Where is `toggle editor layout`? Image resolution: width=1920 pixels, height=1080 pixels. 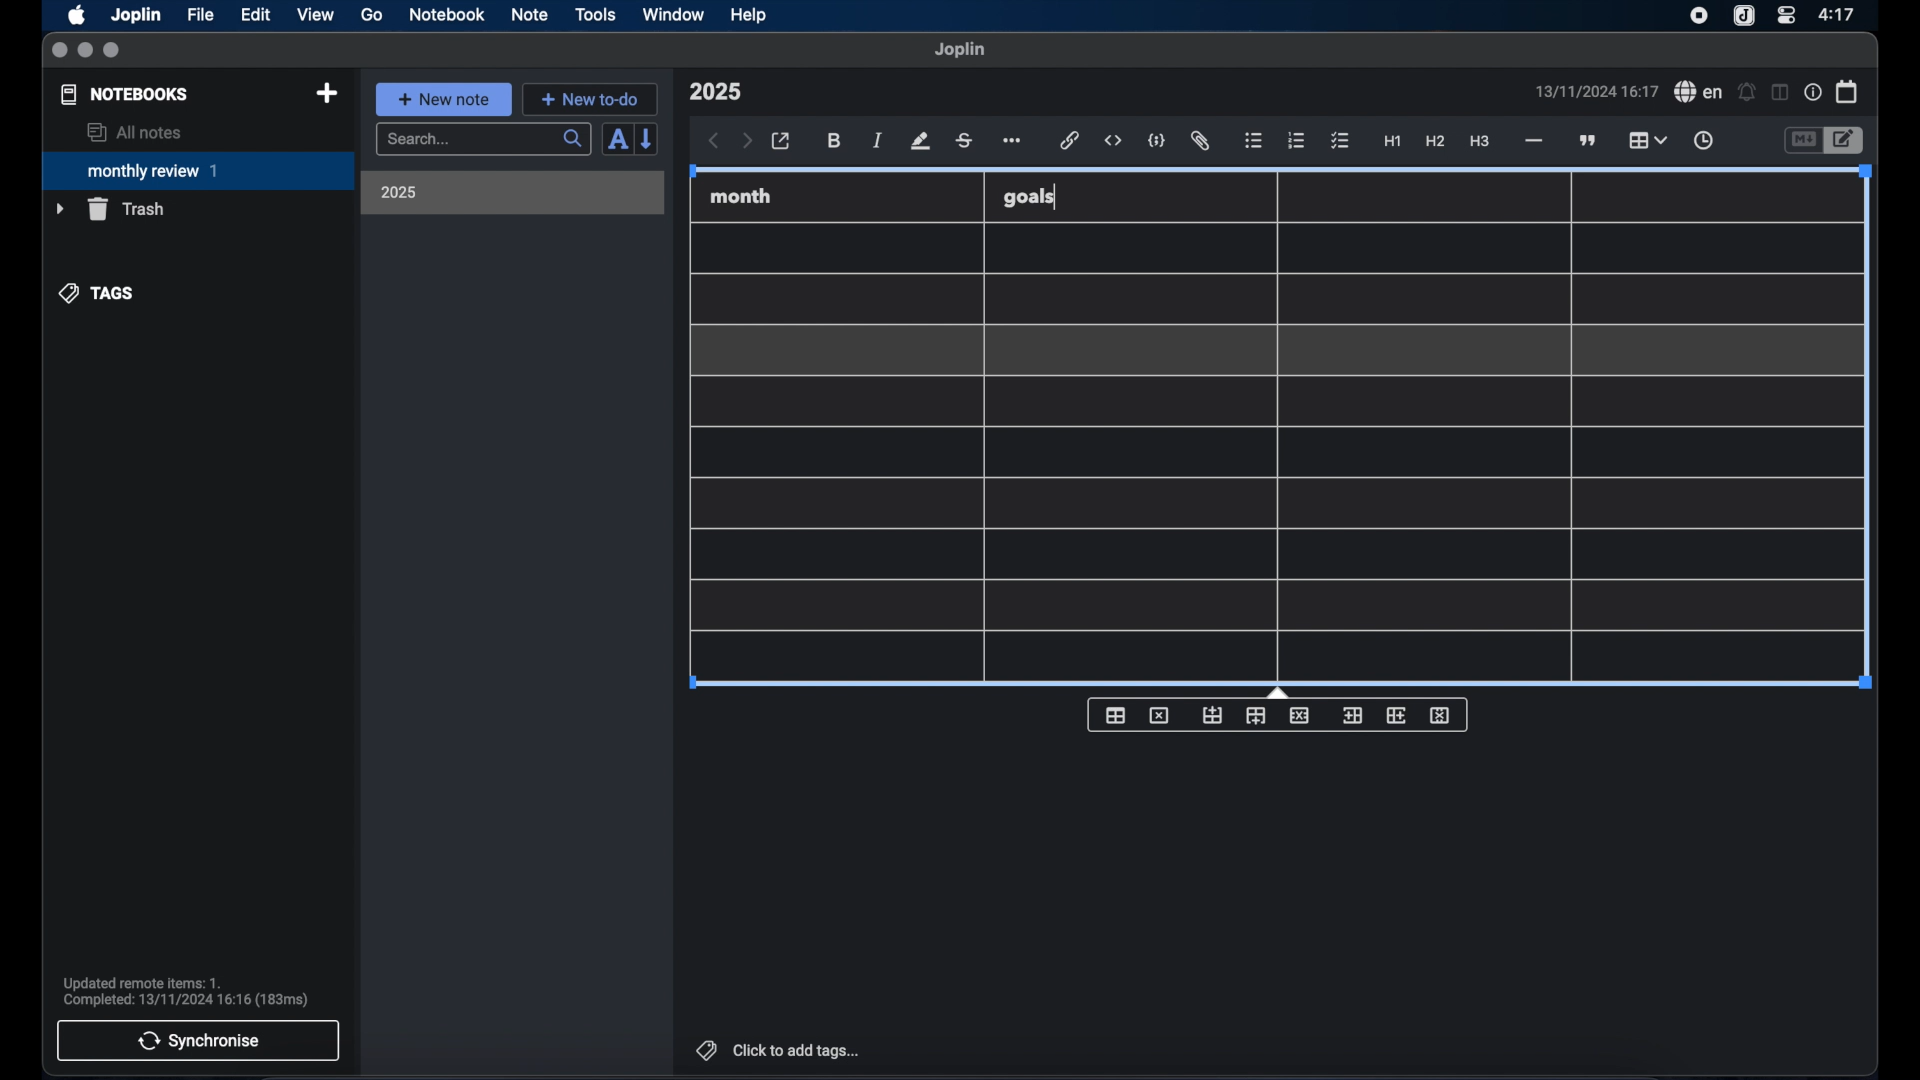 toggle editor layout is located at coordinates (1781, 92).